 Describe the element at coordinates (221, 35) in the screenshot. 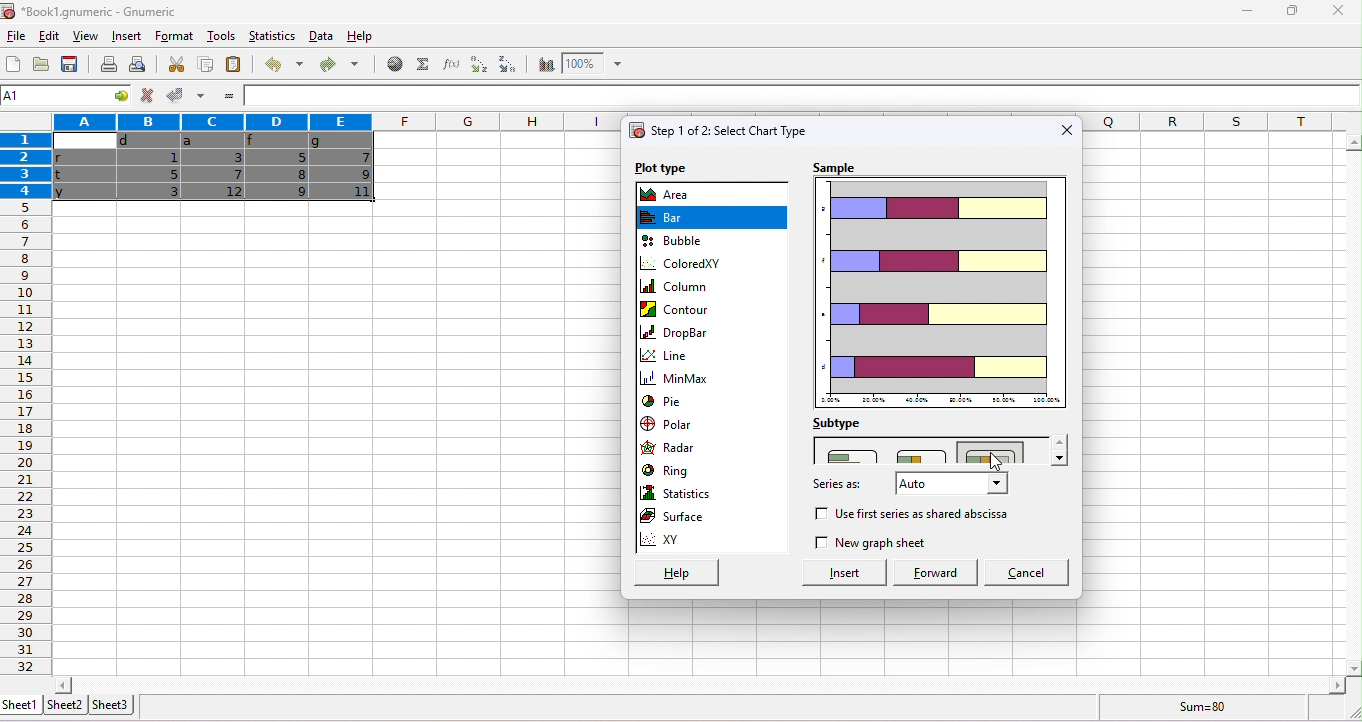

I see `tools` at that location.